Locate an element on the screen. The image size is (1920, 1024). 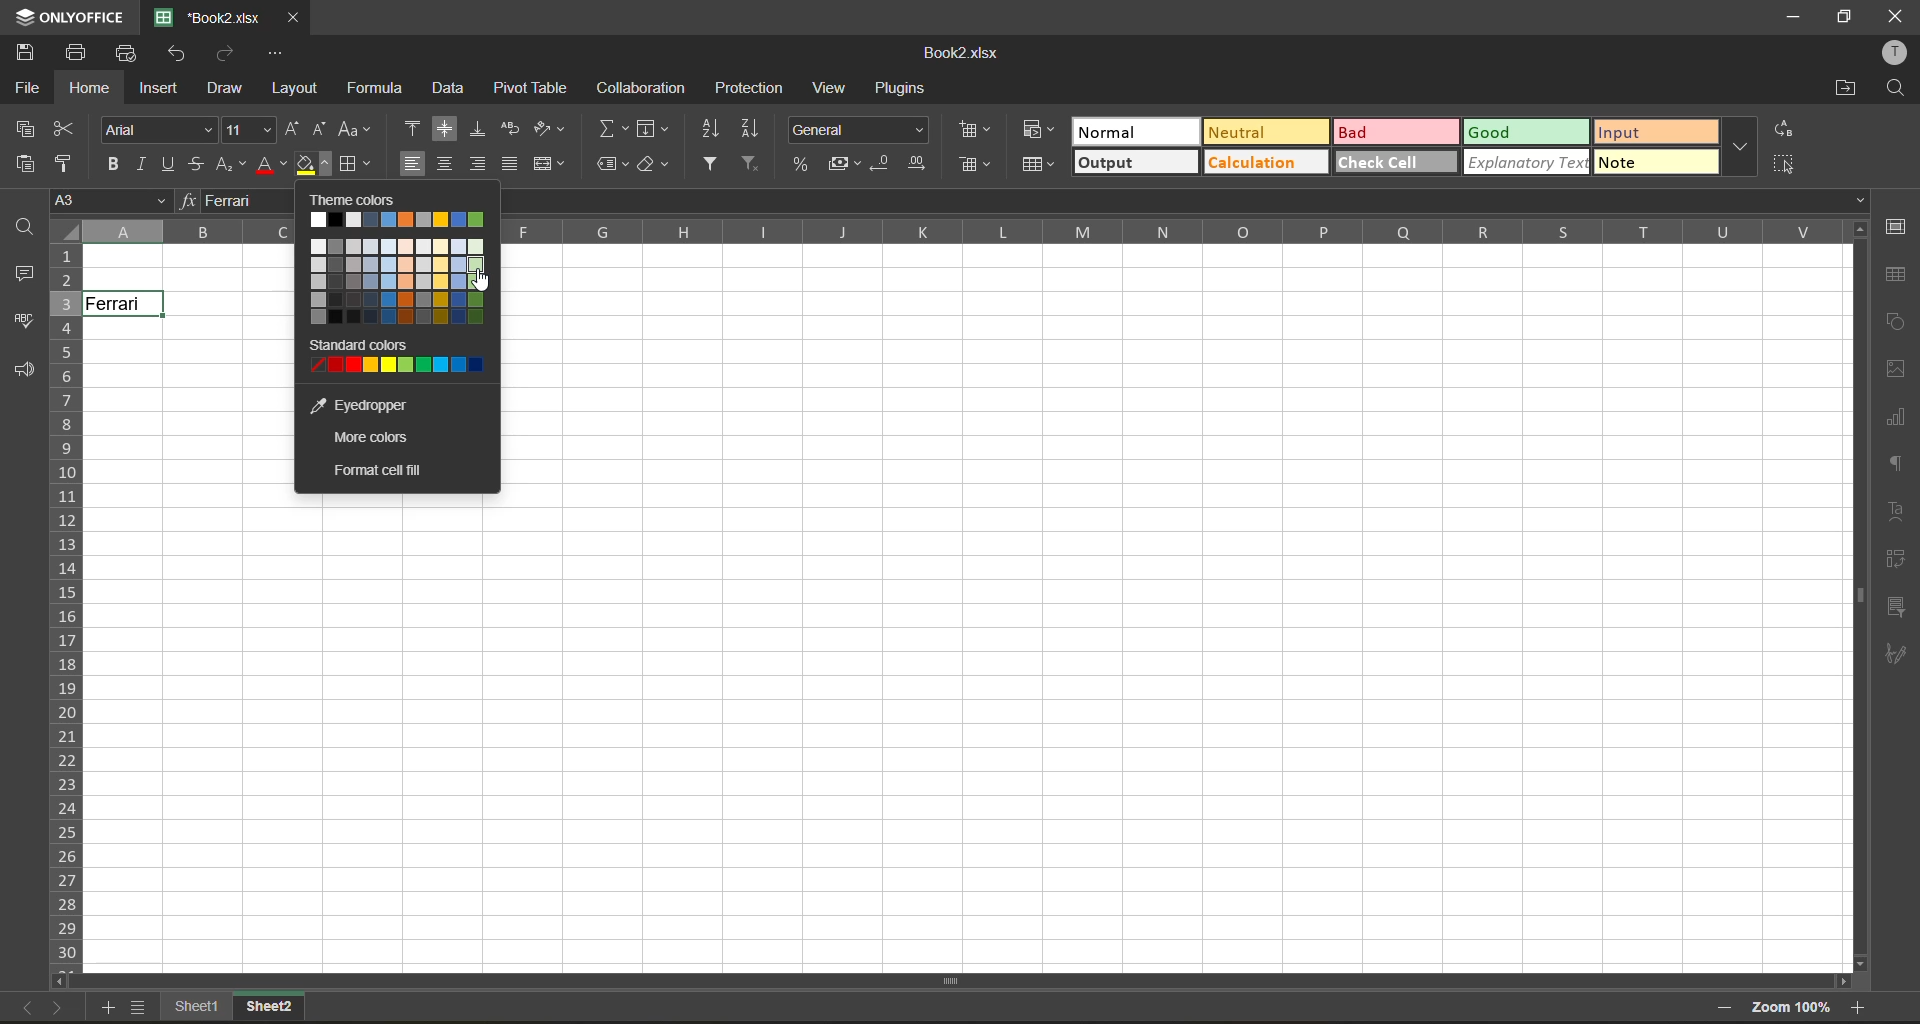
replace is located at coordinates (1784, 130).